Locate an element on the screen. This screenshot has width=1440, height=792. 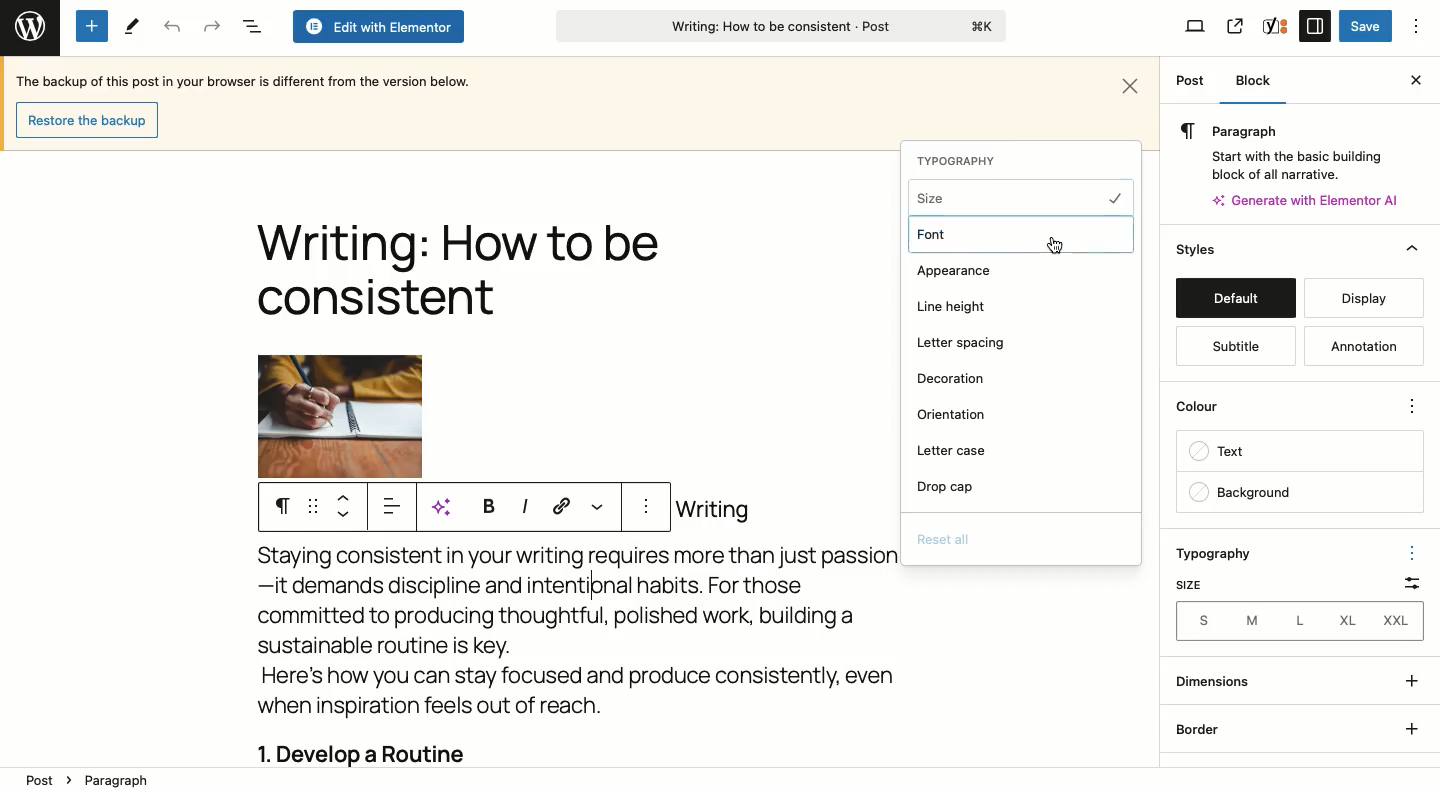
TYPOGRAPHY is located at coordinates (961, 161).